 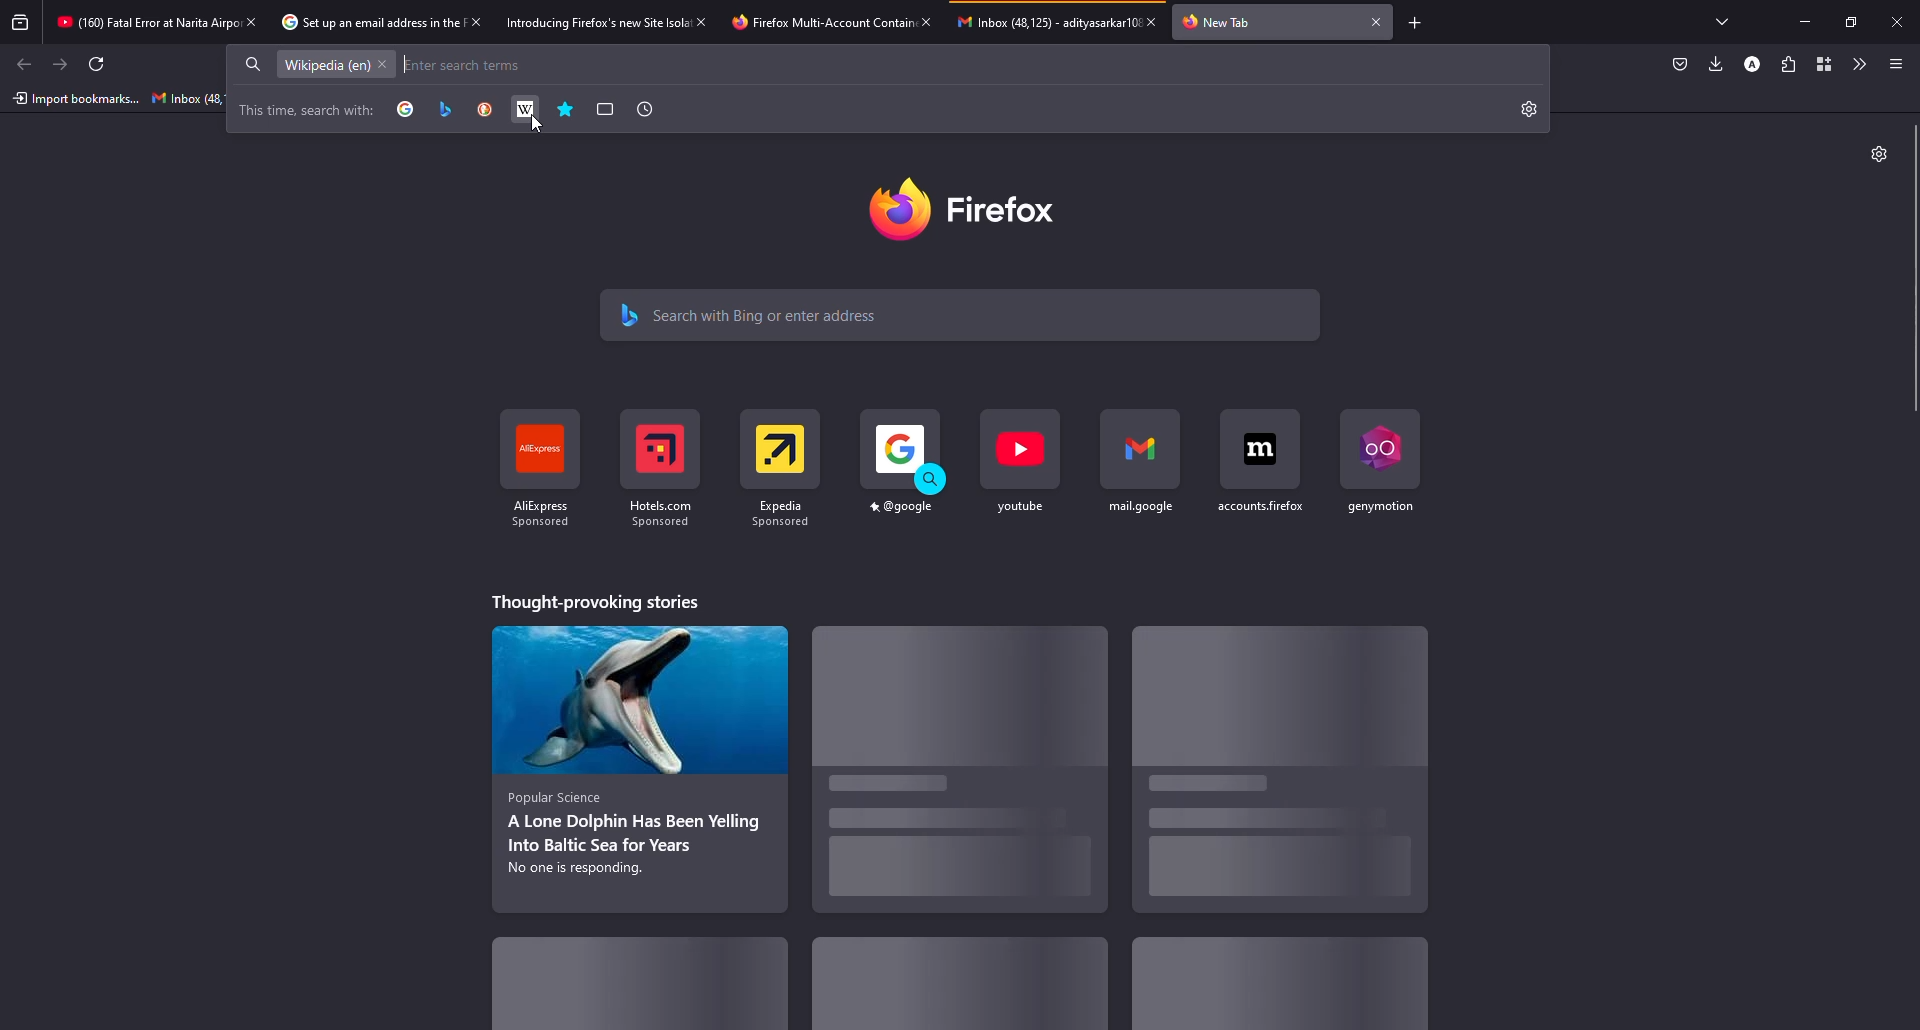 What do you see at coordinates (1805, 21) in the screenshot?
I see `minimize` at bounding box center [1805, 21].